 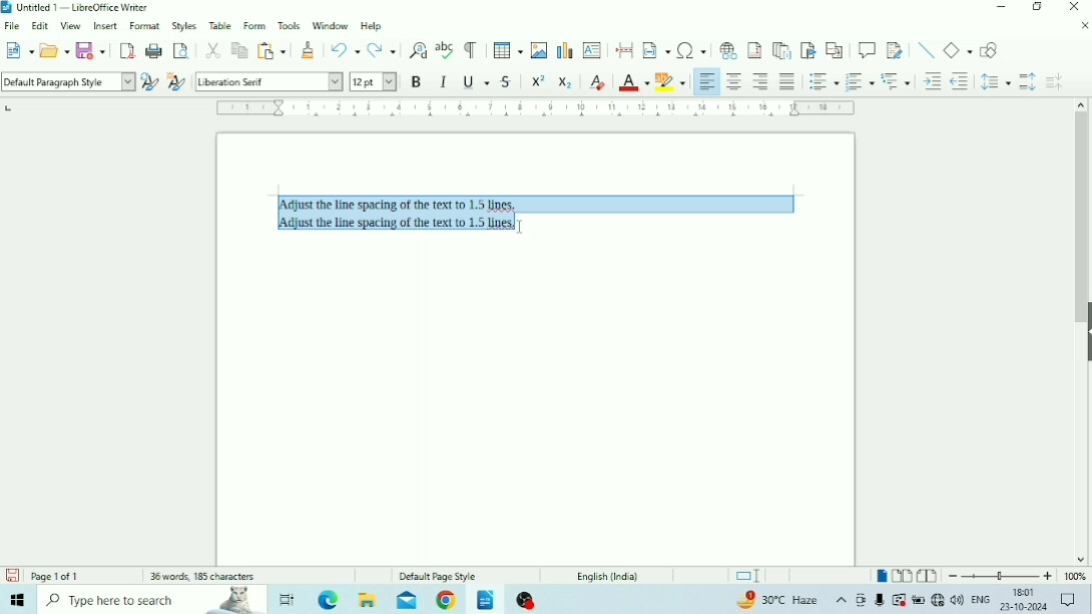 I want to click on Show, so click(x=1085, y=328).